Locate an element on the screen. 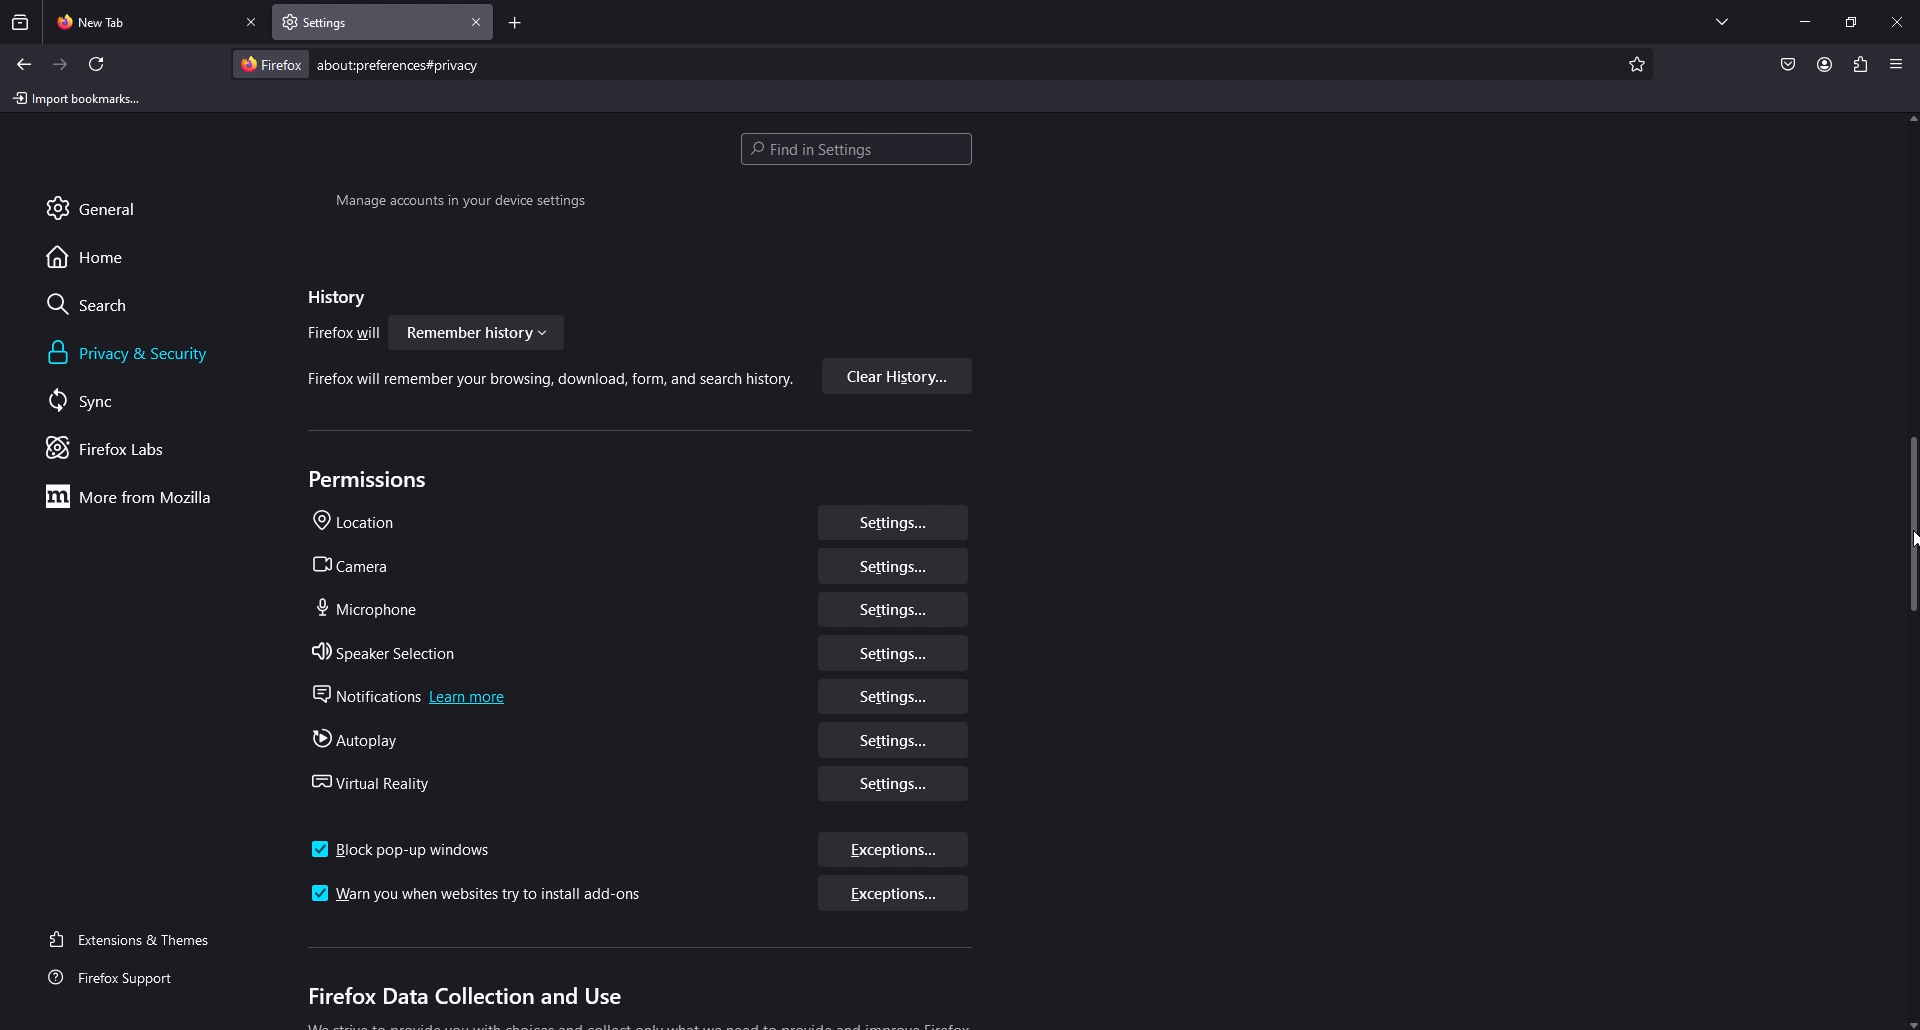 This screenshot has height=1030, width=1920. warn you when websites try install add ons is located at coordinates (482, 895).